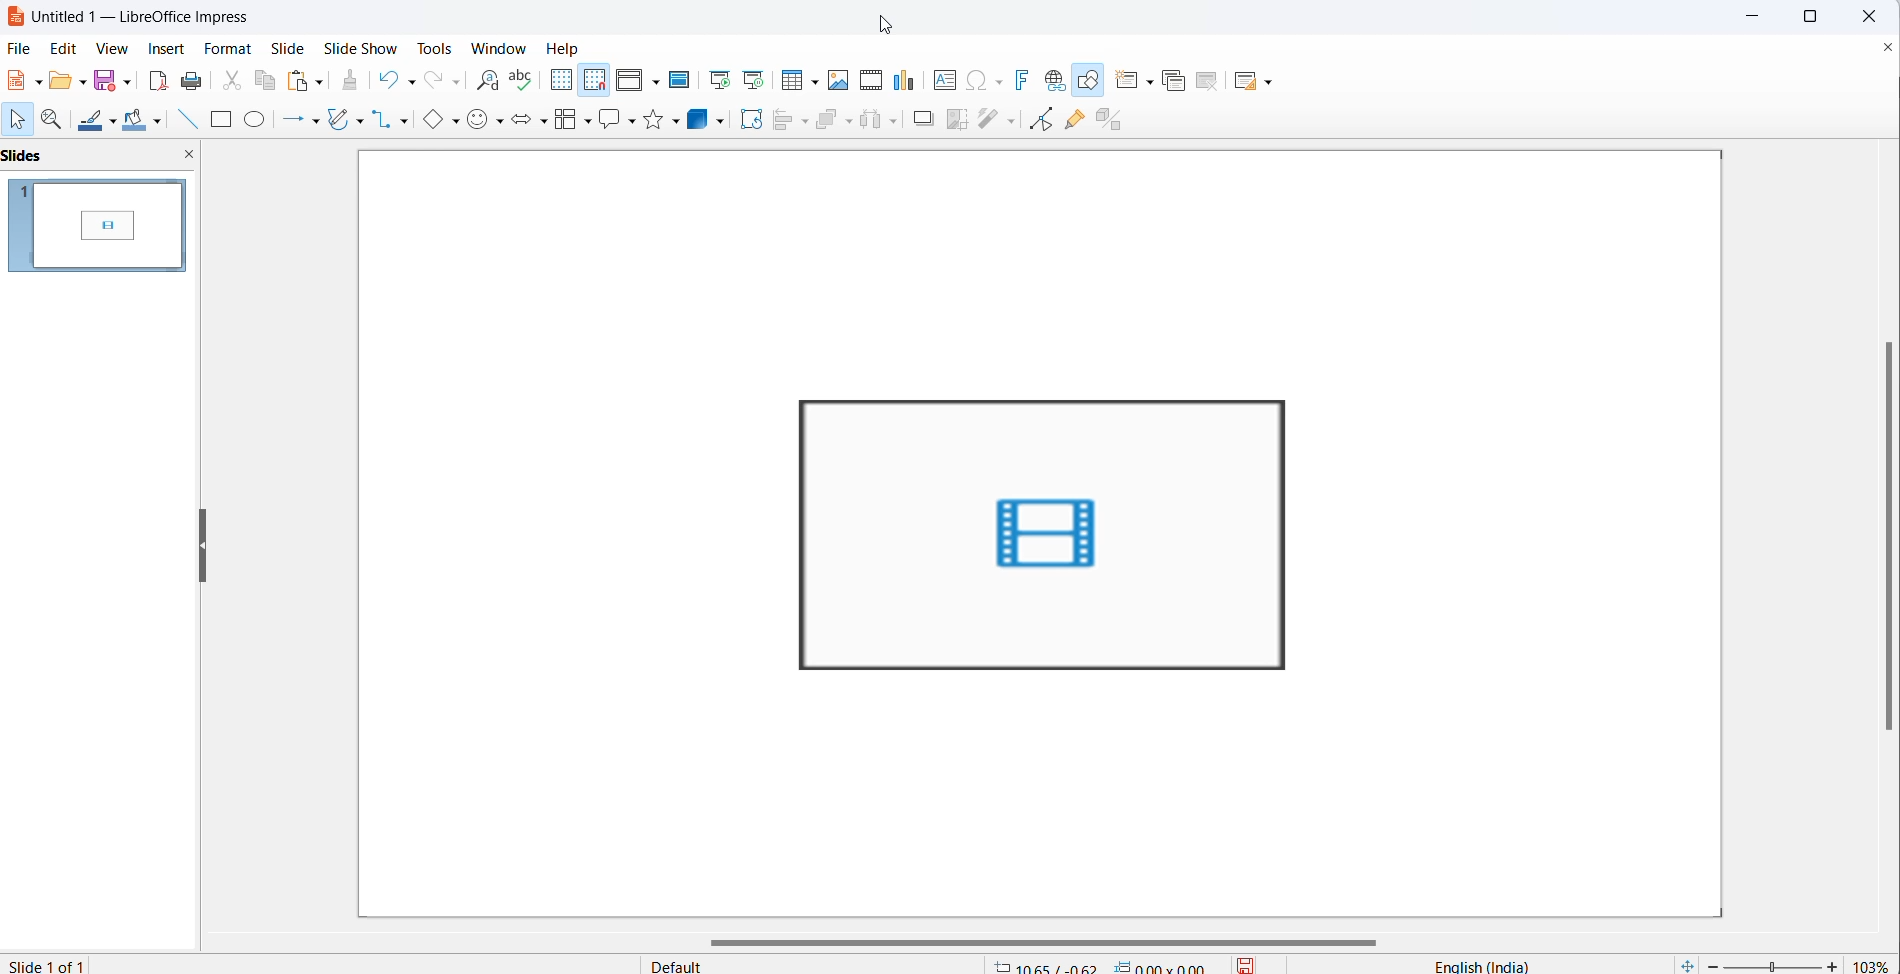  I want to click on resize, so click(203, 544).